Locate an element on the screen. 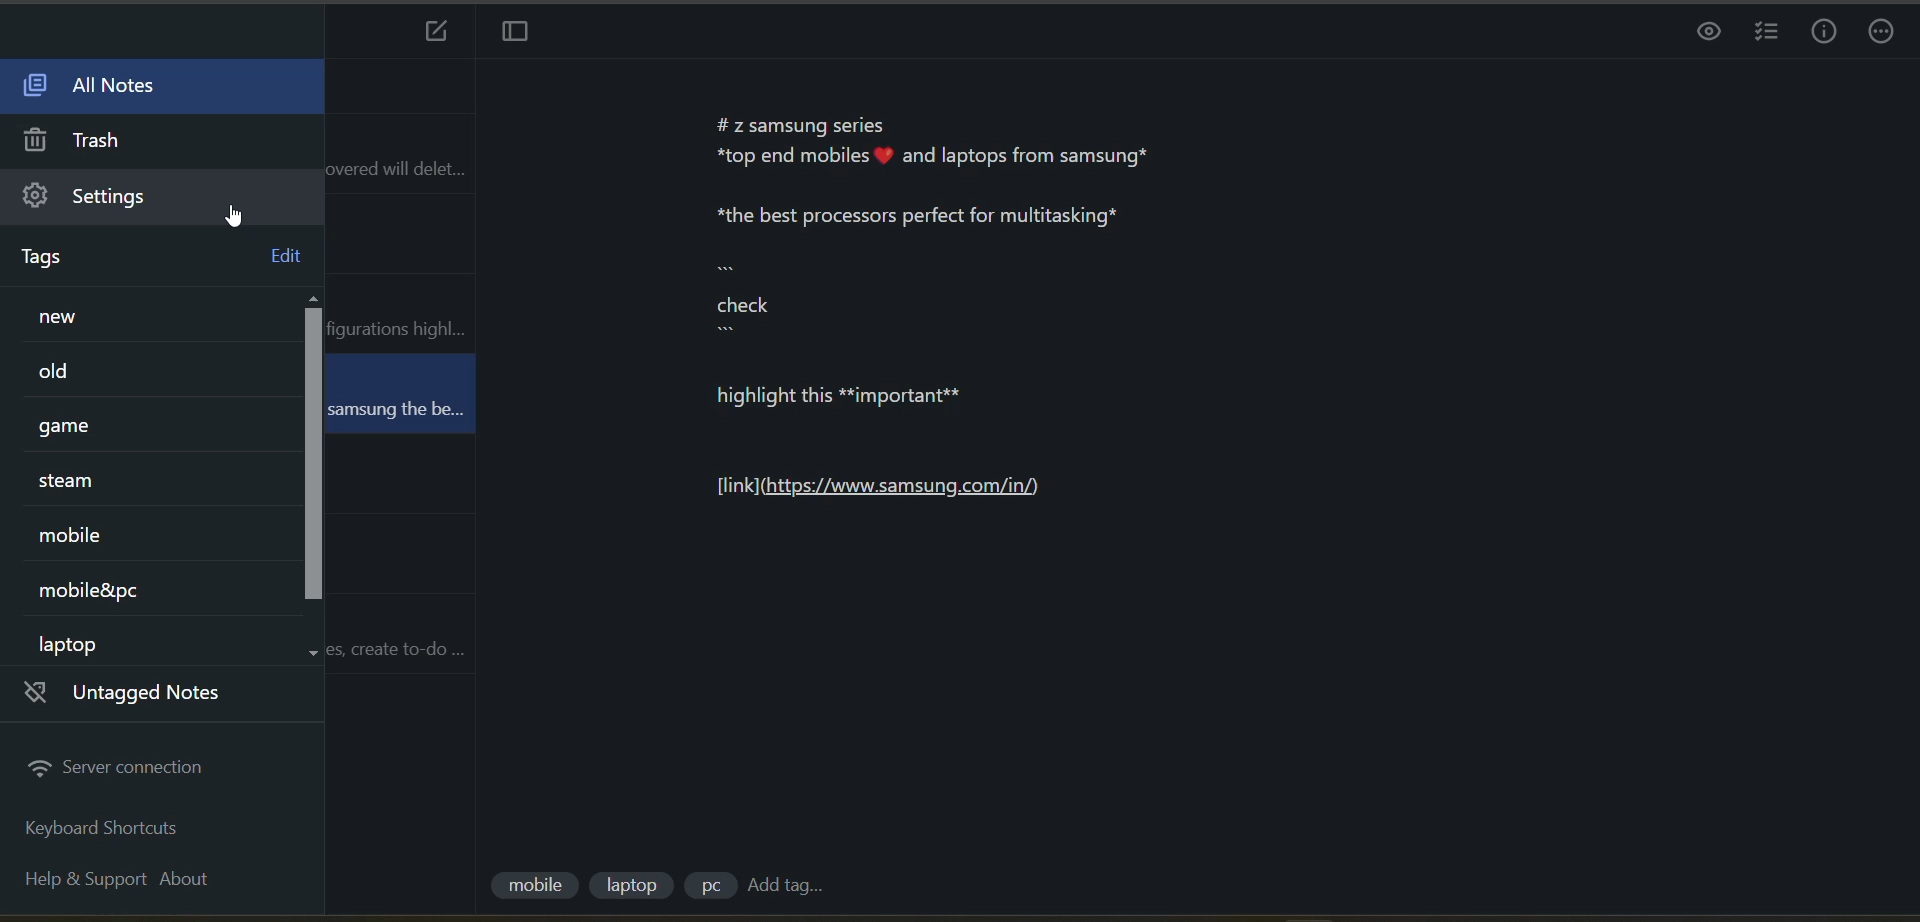 The image size is (1920, 922). tag 3 is located at coordinates (706, 889).